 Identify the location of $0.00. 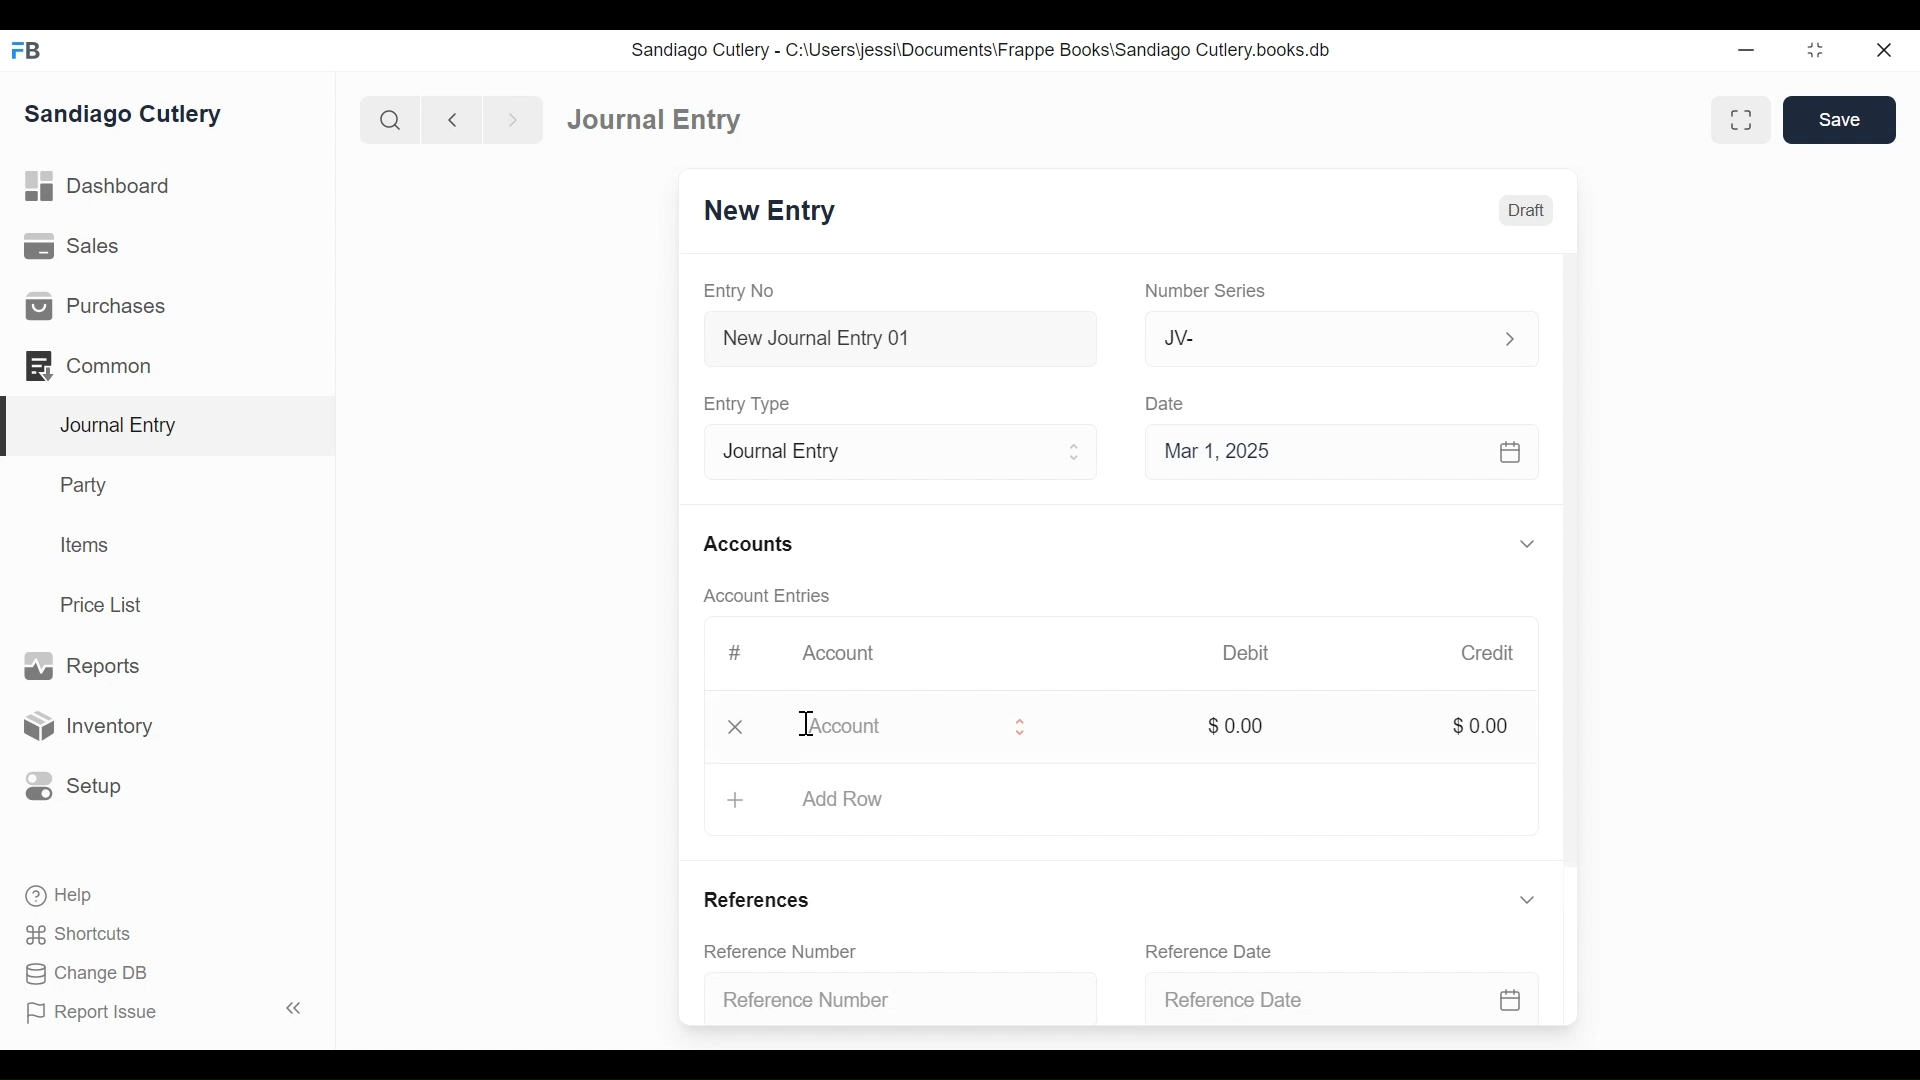
(1236, 725).